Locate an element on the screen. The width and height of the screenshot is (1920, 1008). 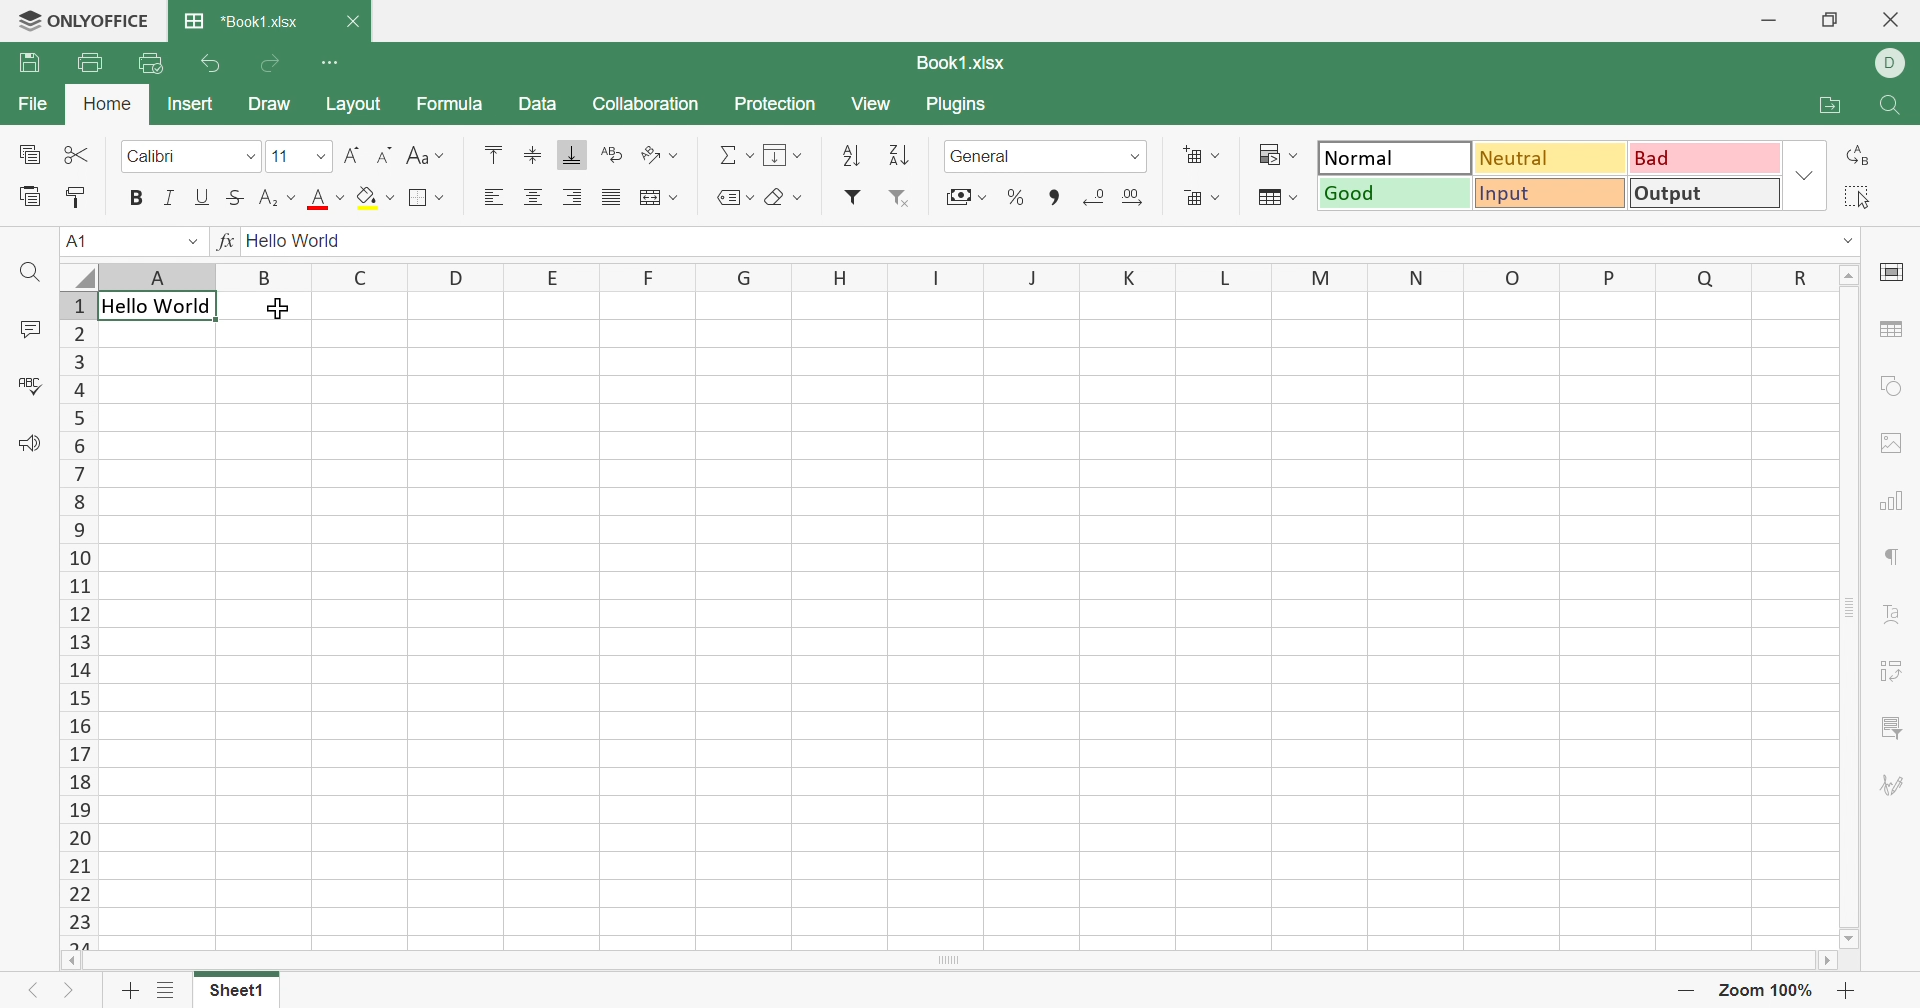
Find is located at coordinates (1896, 107).